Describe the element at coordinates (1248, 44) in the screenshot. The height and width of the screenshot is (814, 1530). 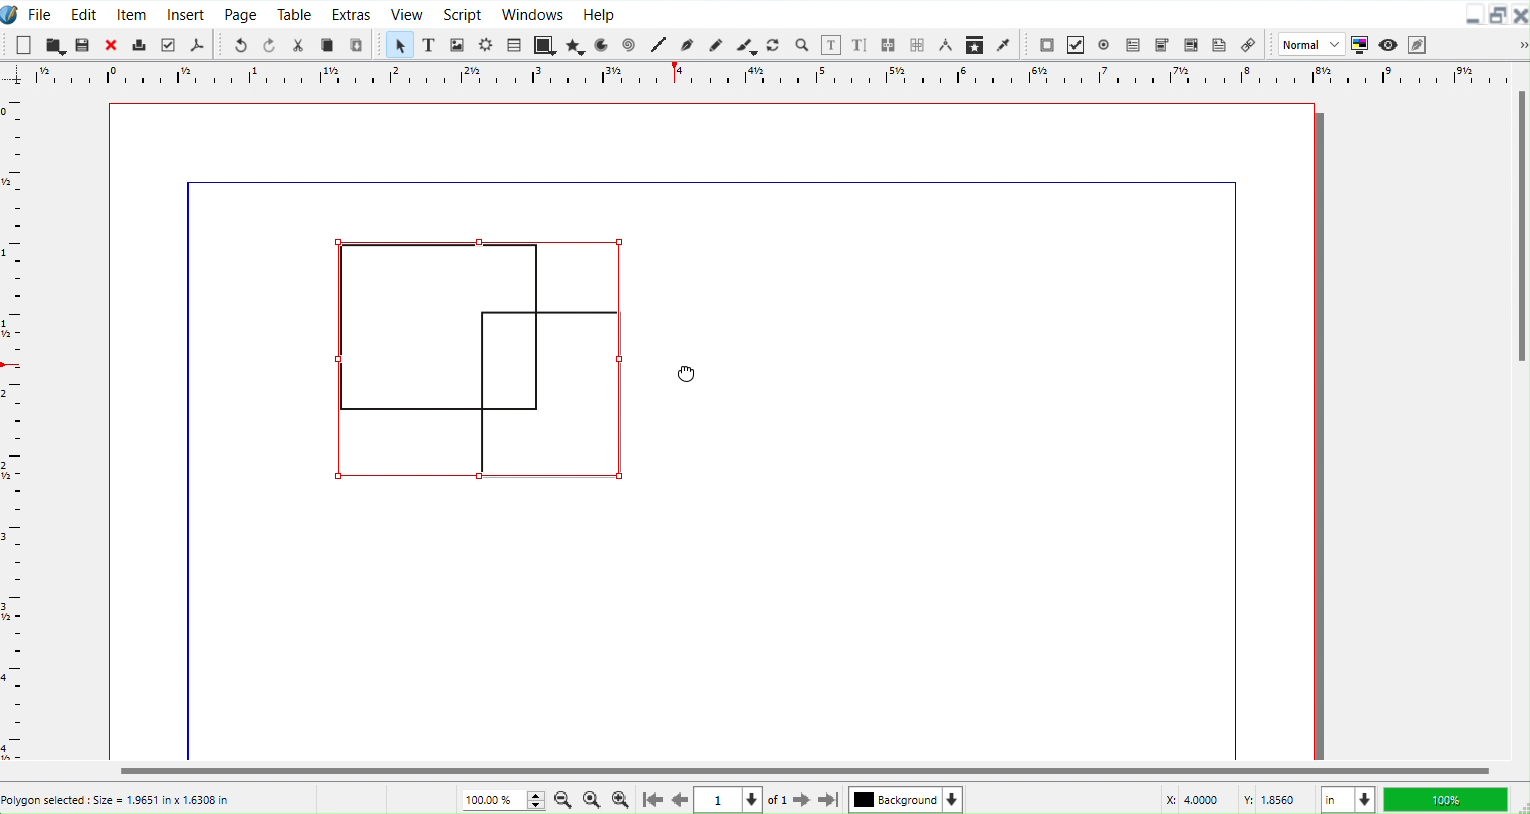
I see `Link Annotation` at that location.